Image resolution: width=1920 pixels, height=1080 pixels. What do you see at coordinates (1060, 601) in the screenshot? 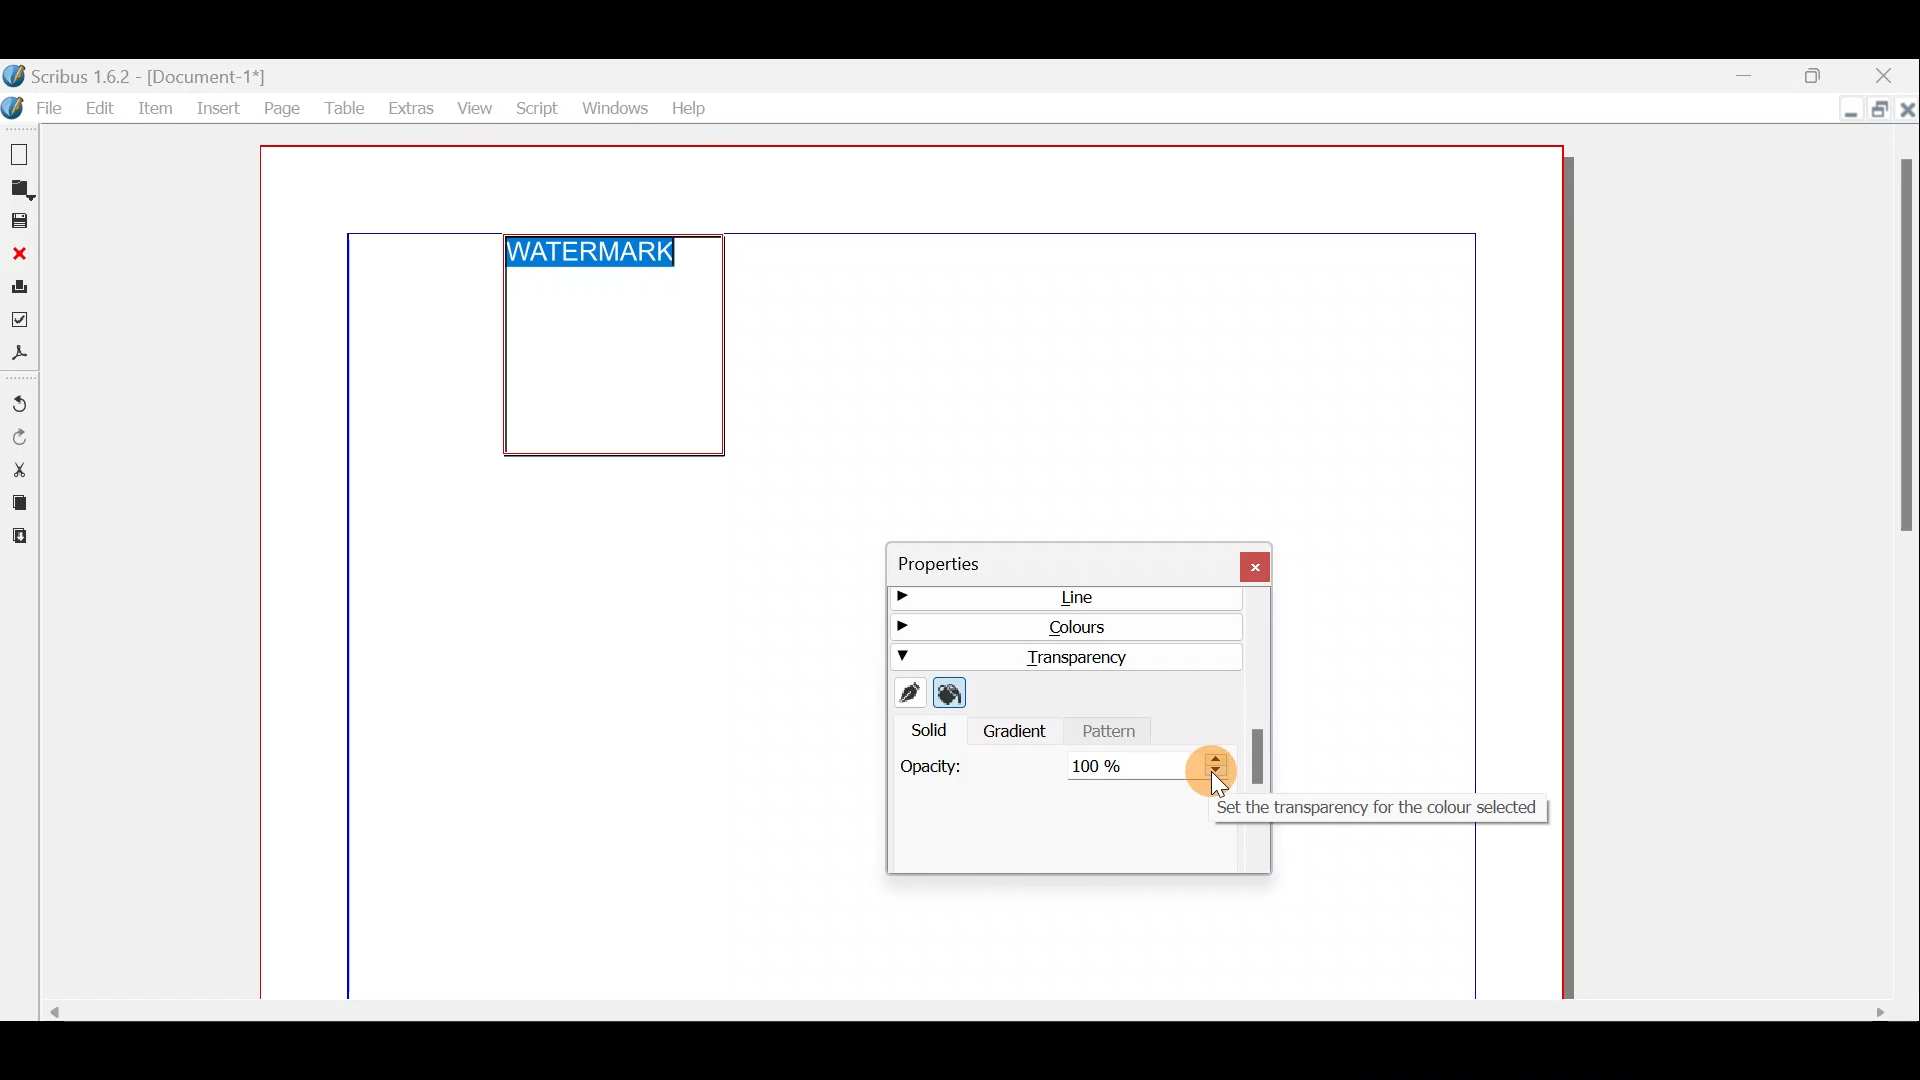
I see `Line` at bounding box center [1060, 601].